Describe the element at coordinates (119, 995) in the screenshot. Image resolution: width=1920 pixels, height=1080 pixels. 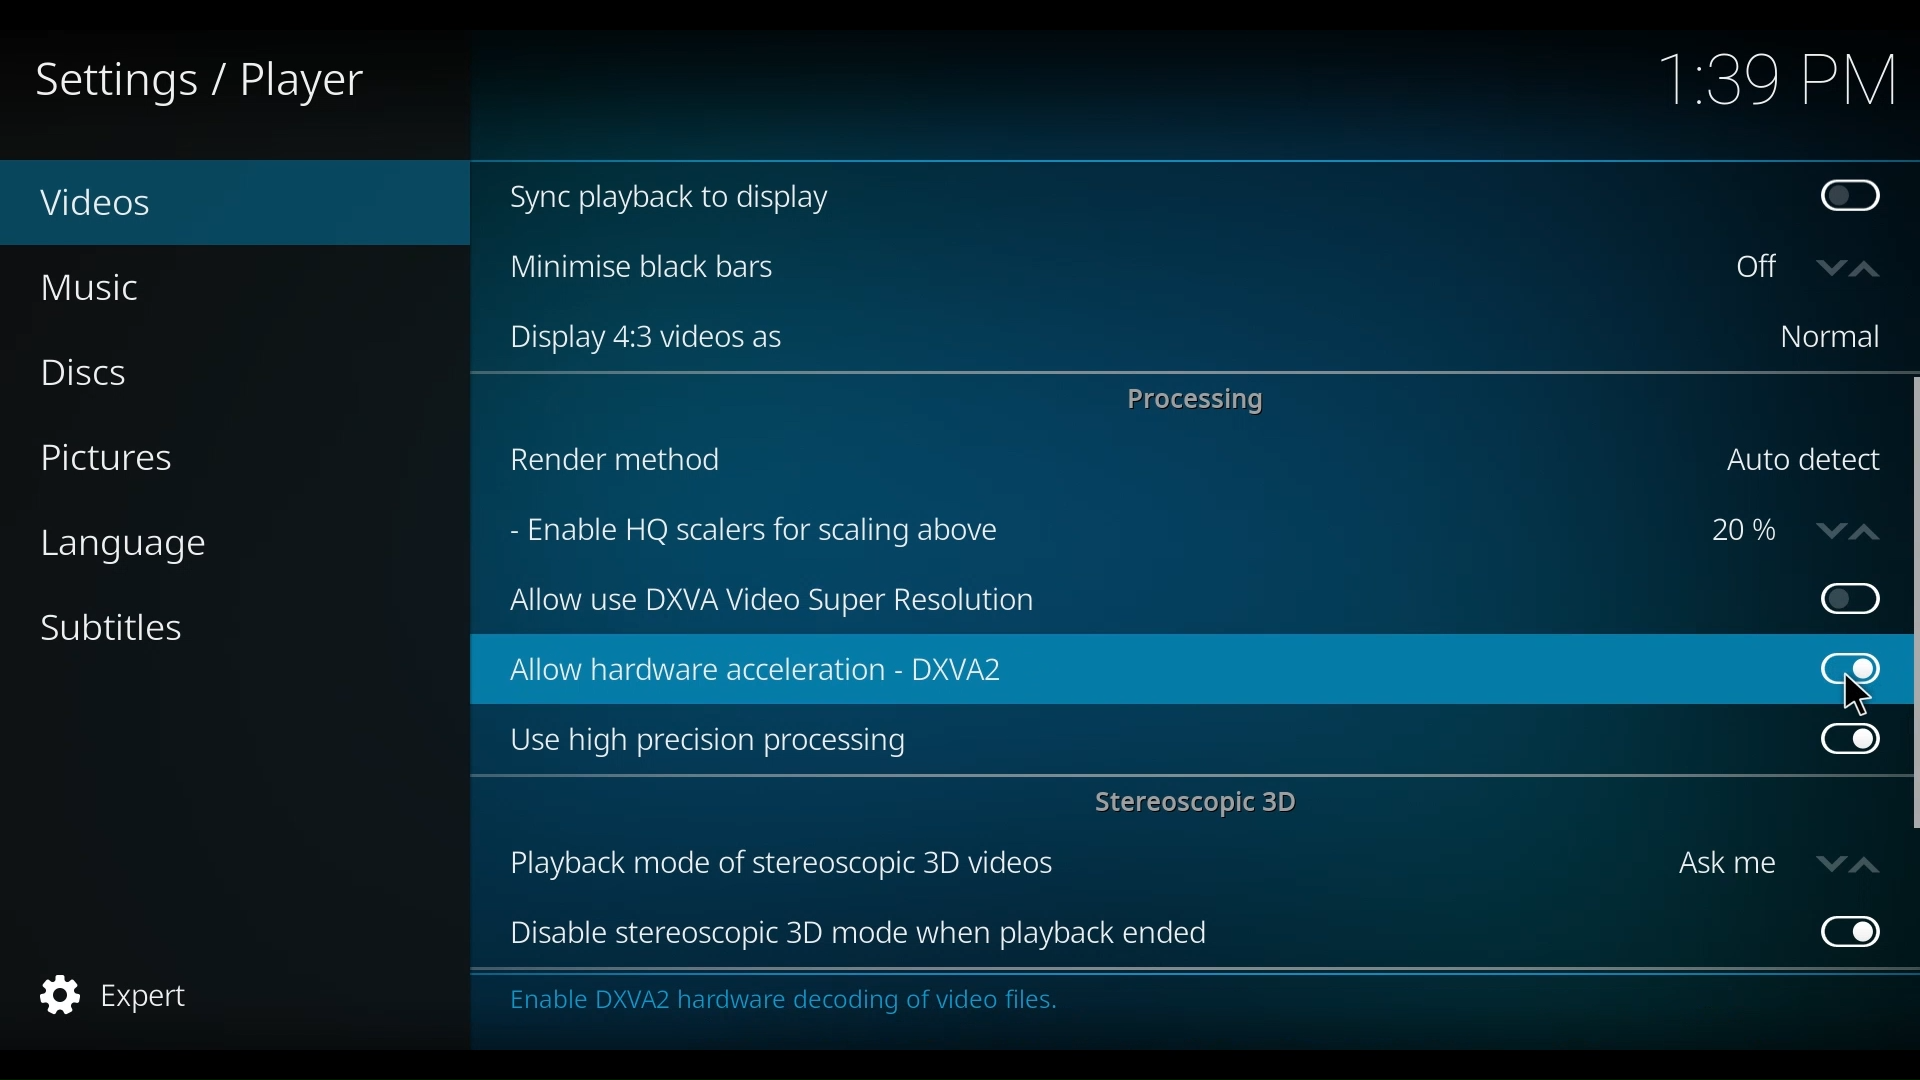
I see `Expert` at that location.